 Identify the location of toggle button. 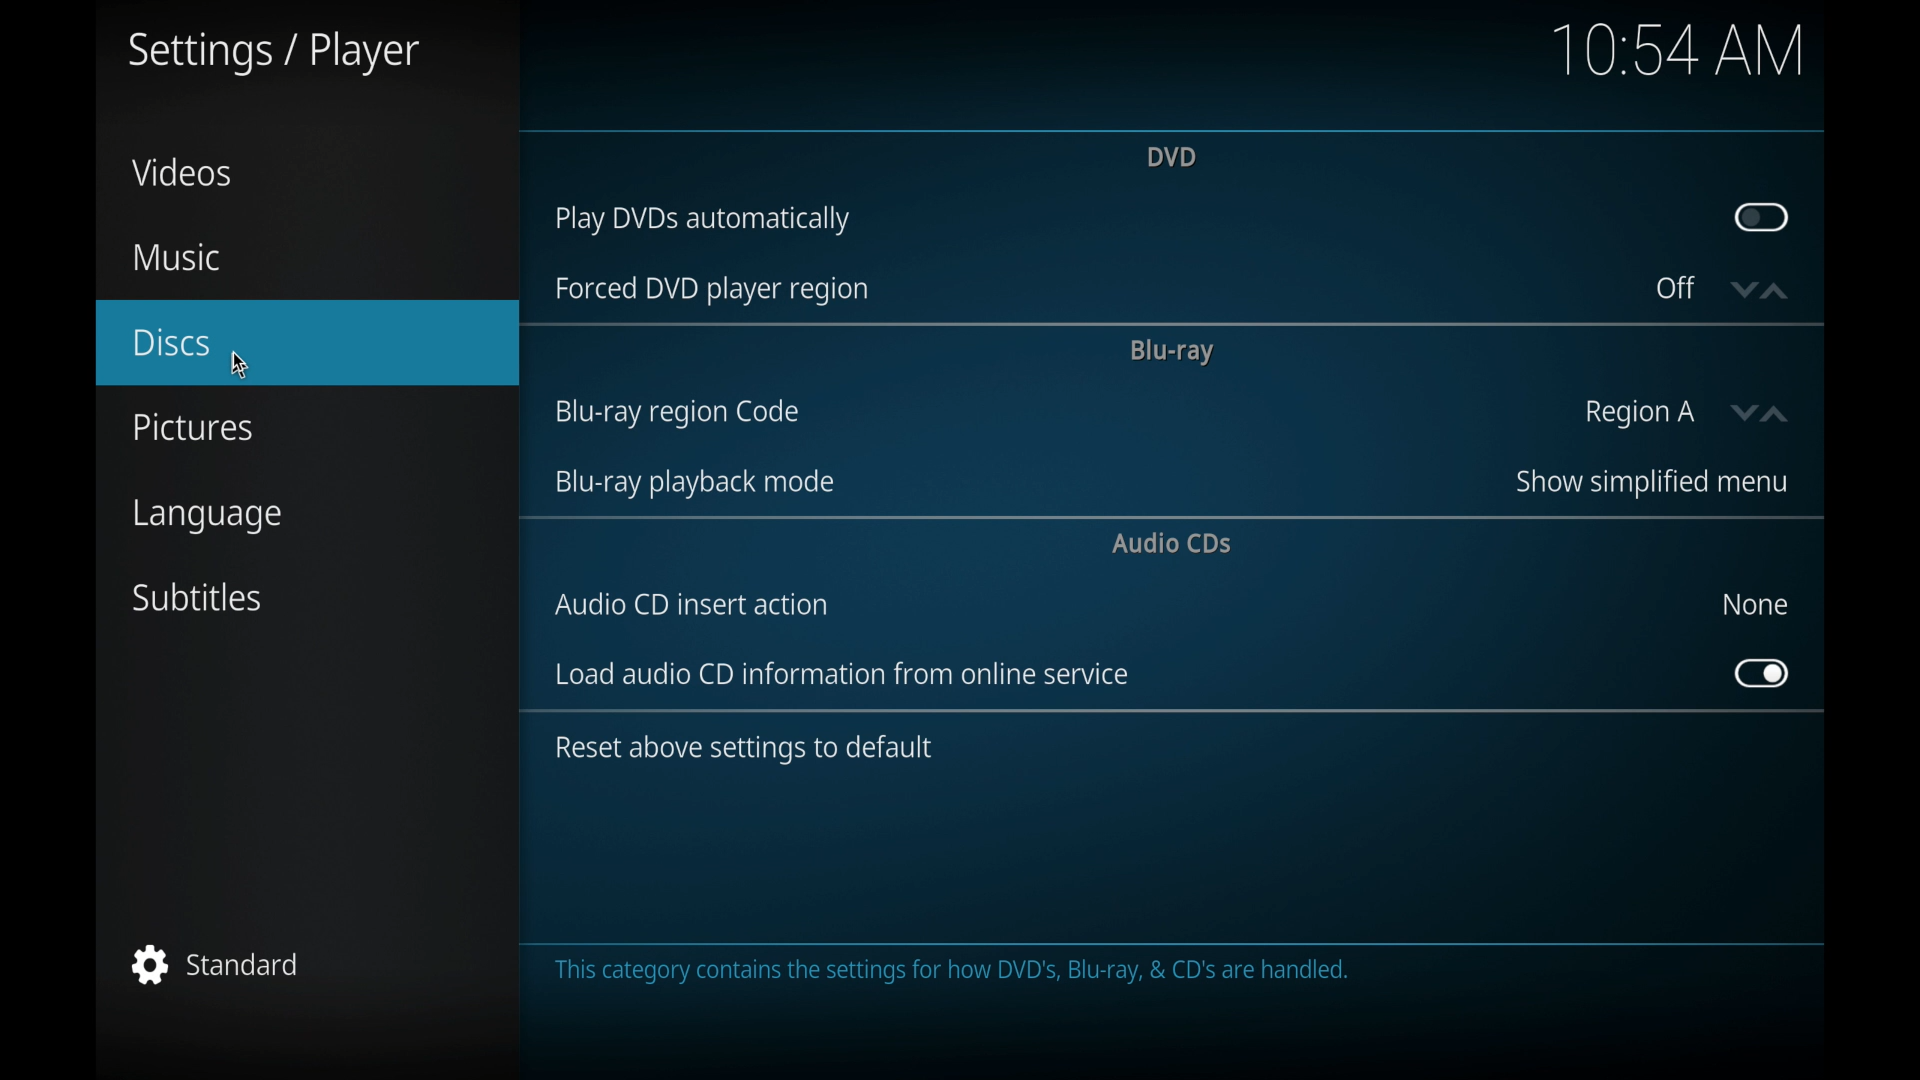
(1760, 217).